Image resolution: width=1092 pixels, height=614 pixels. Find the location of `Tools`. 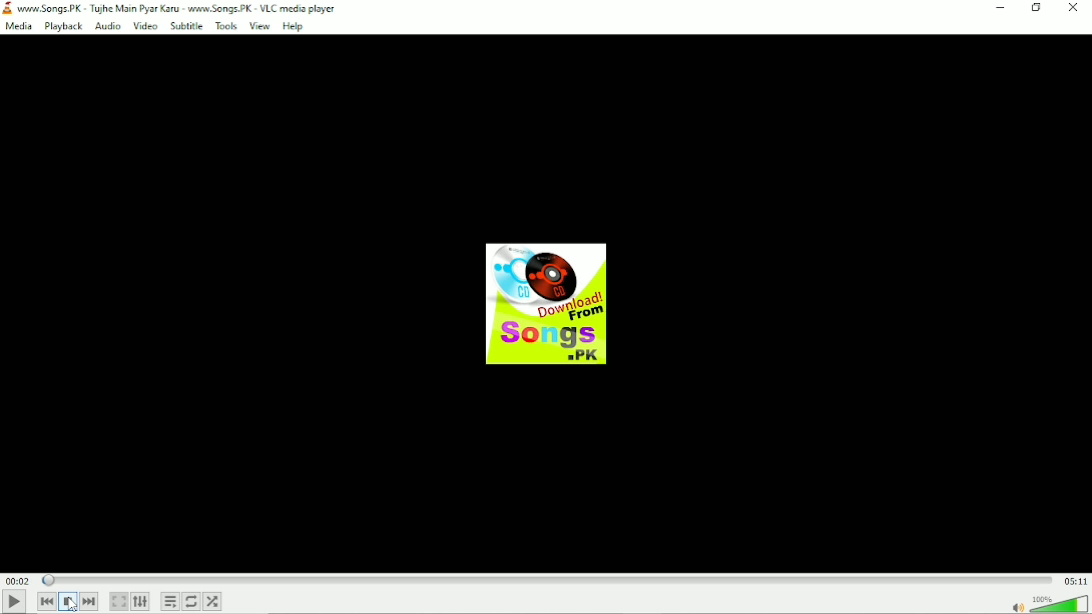

Tools is located at coordinates (225, 26).